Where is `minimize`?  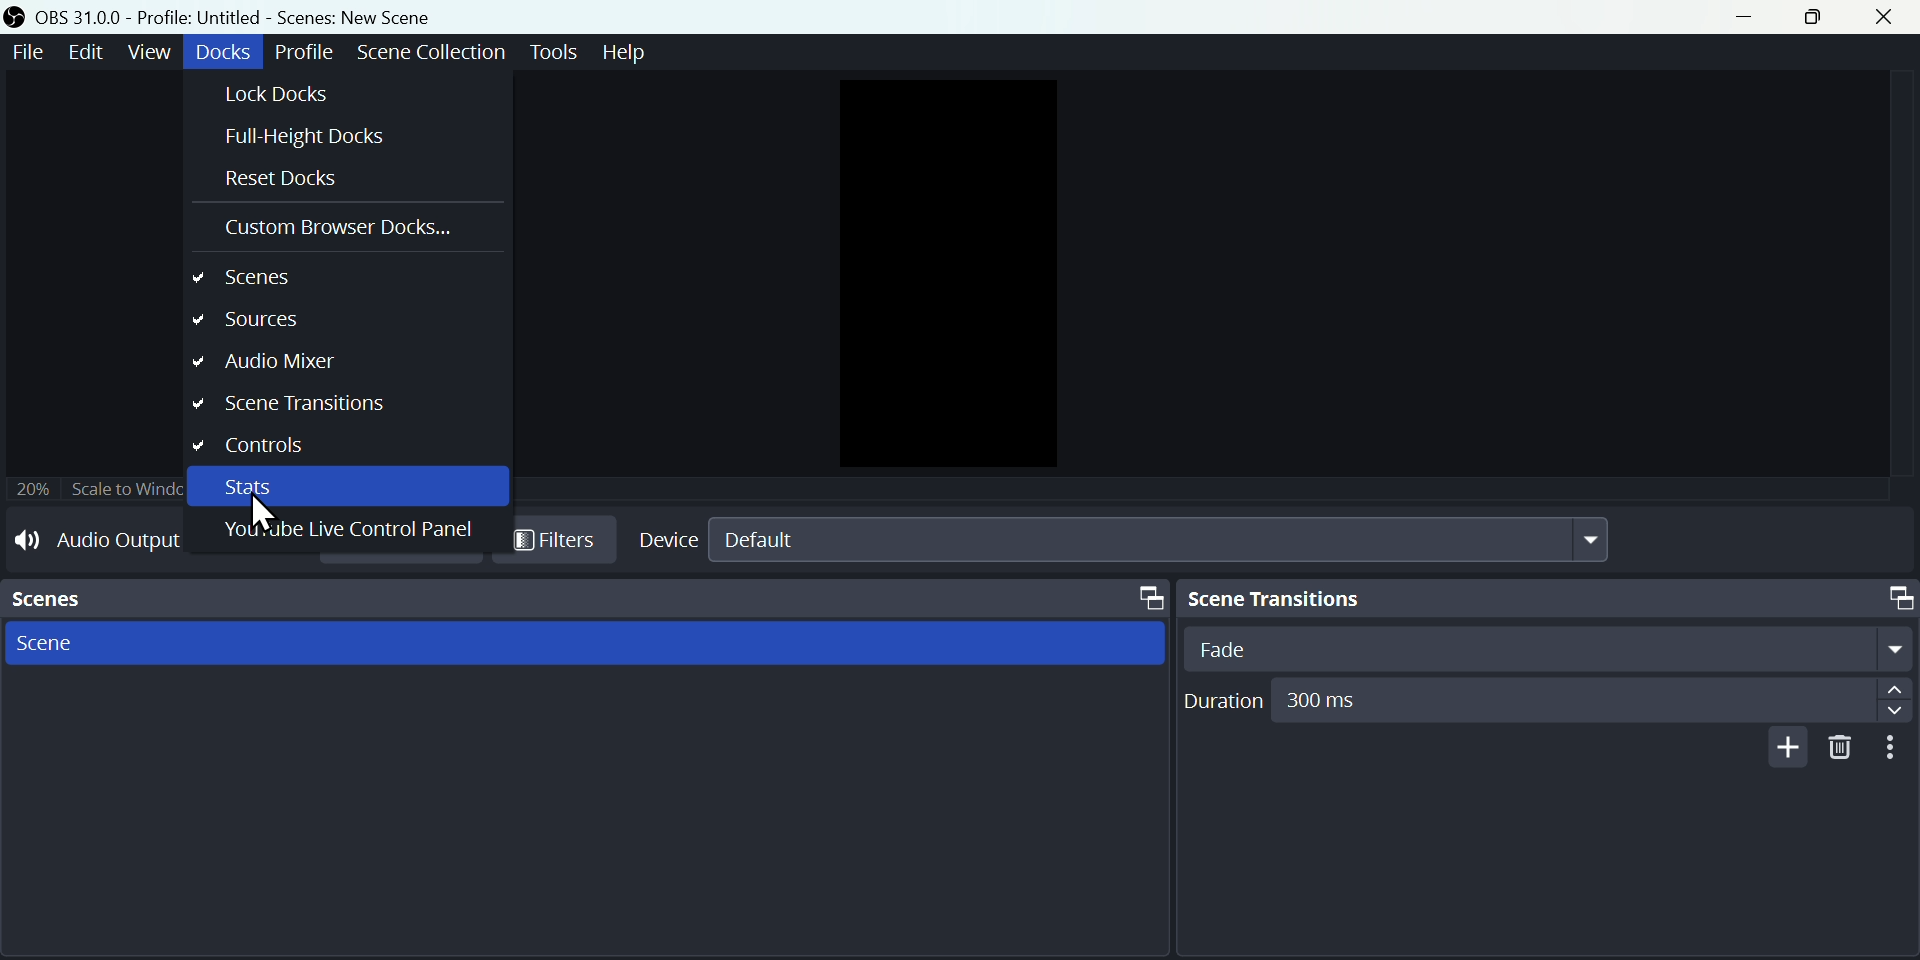 minimize is located at coordinates (1743, 20).